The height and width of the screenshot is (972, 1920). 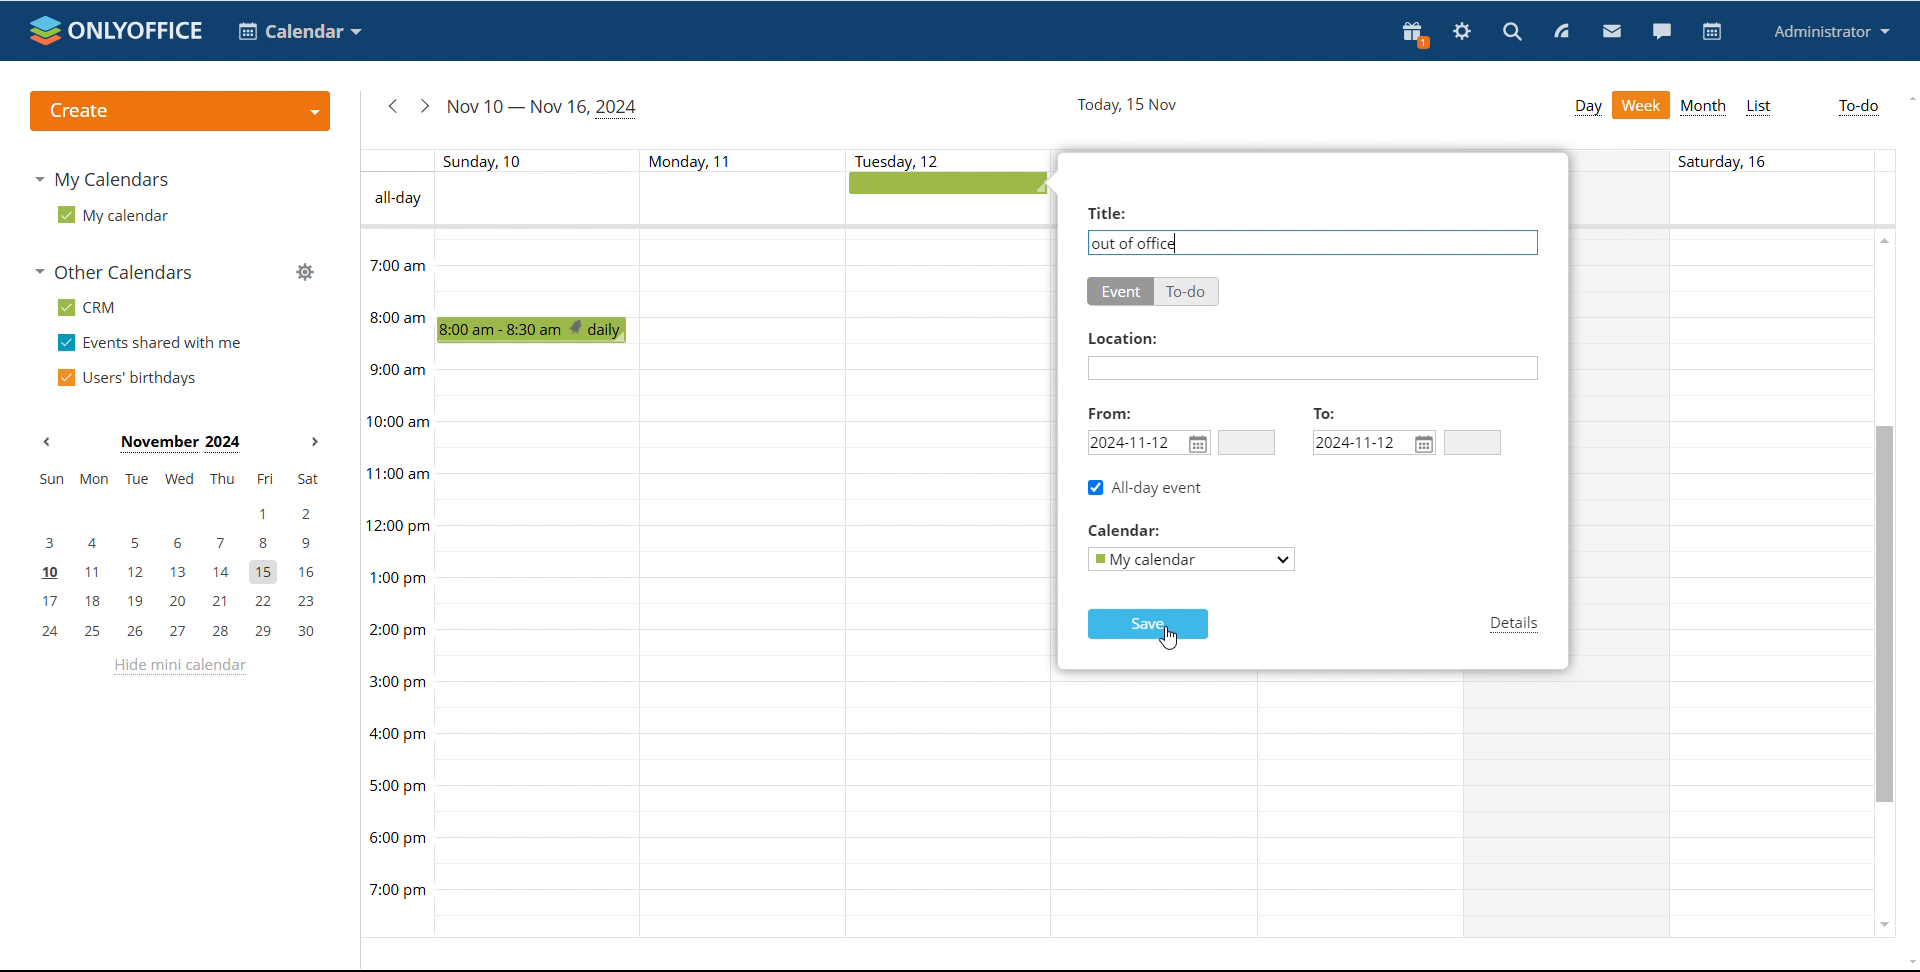 What do you see at coordinates (1734, 164) in the screenshot?
I see `text` at bounding box center [1734, 164].